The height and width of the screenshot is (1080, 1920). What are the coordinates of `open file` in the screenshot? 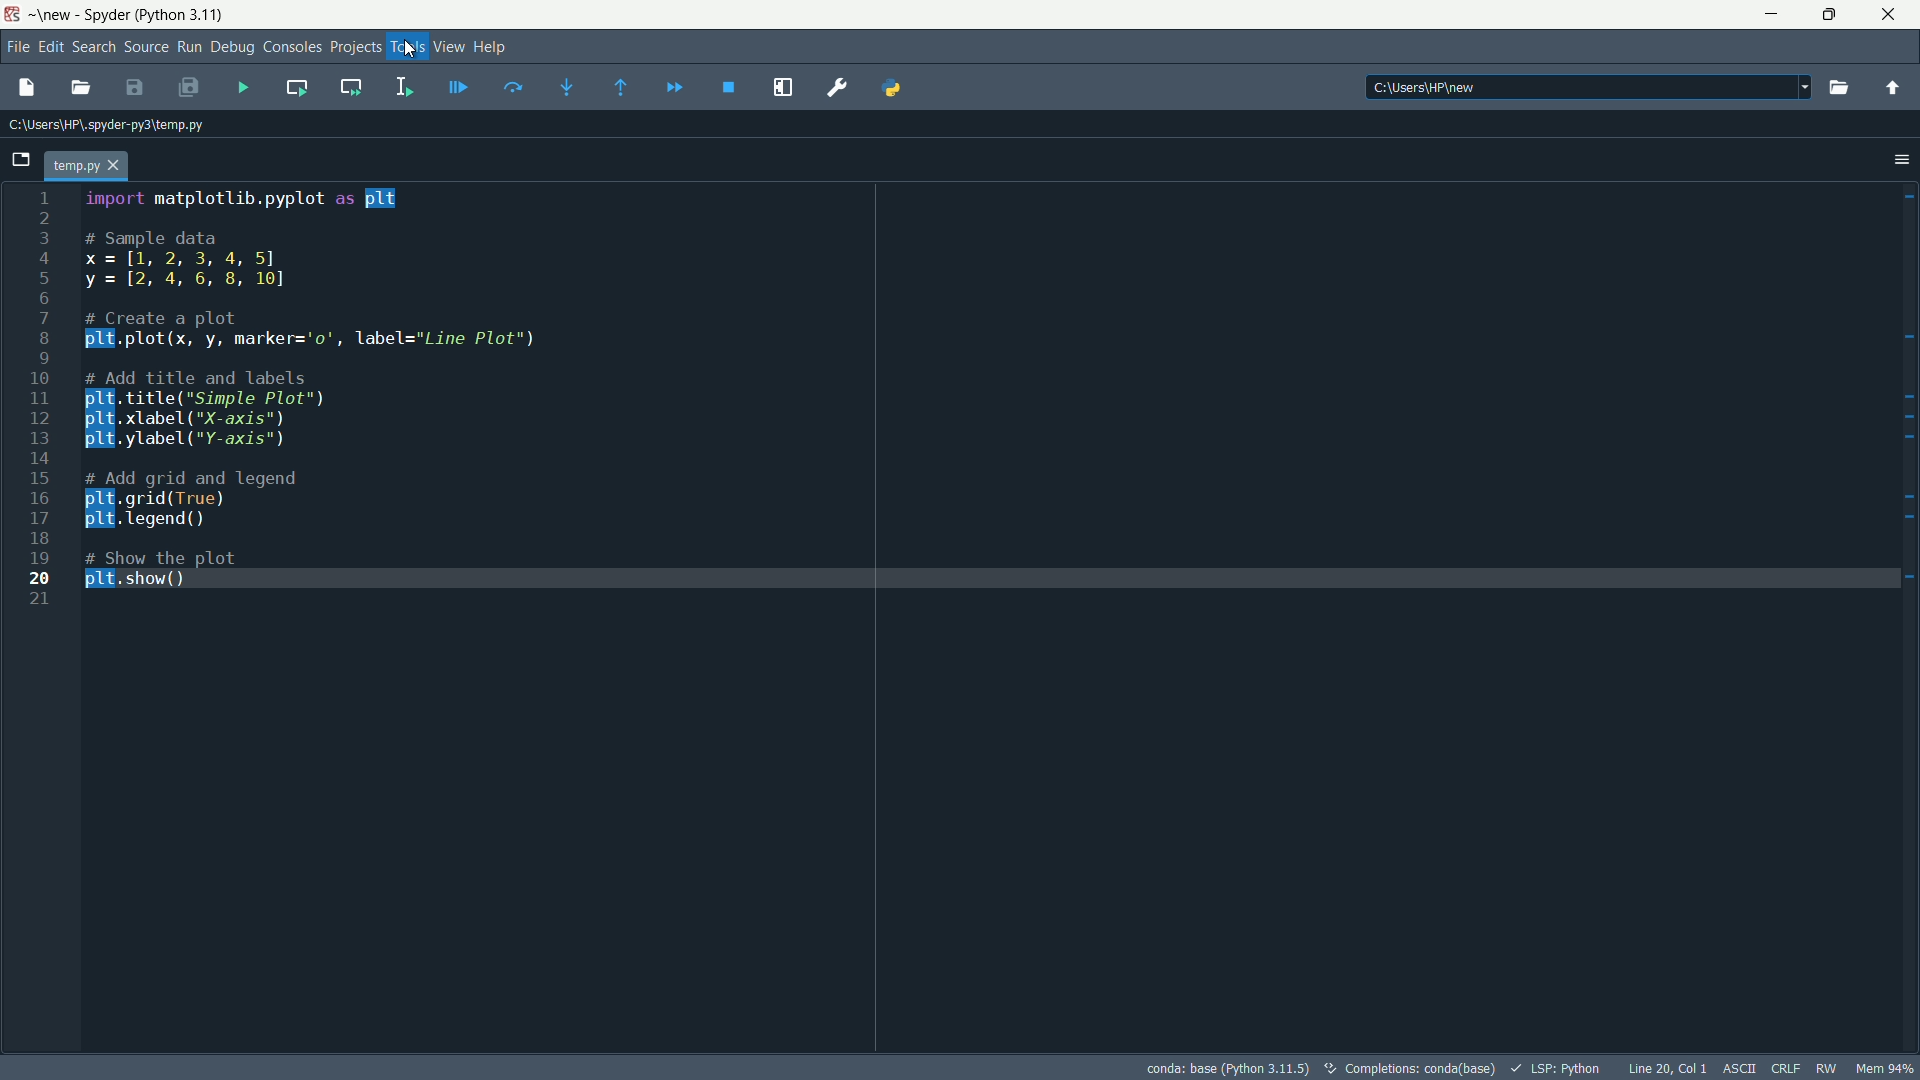 It's located at (82, 89).